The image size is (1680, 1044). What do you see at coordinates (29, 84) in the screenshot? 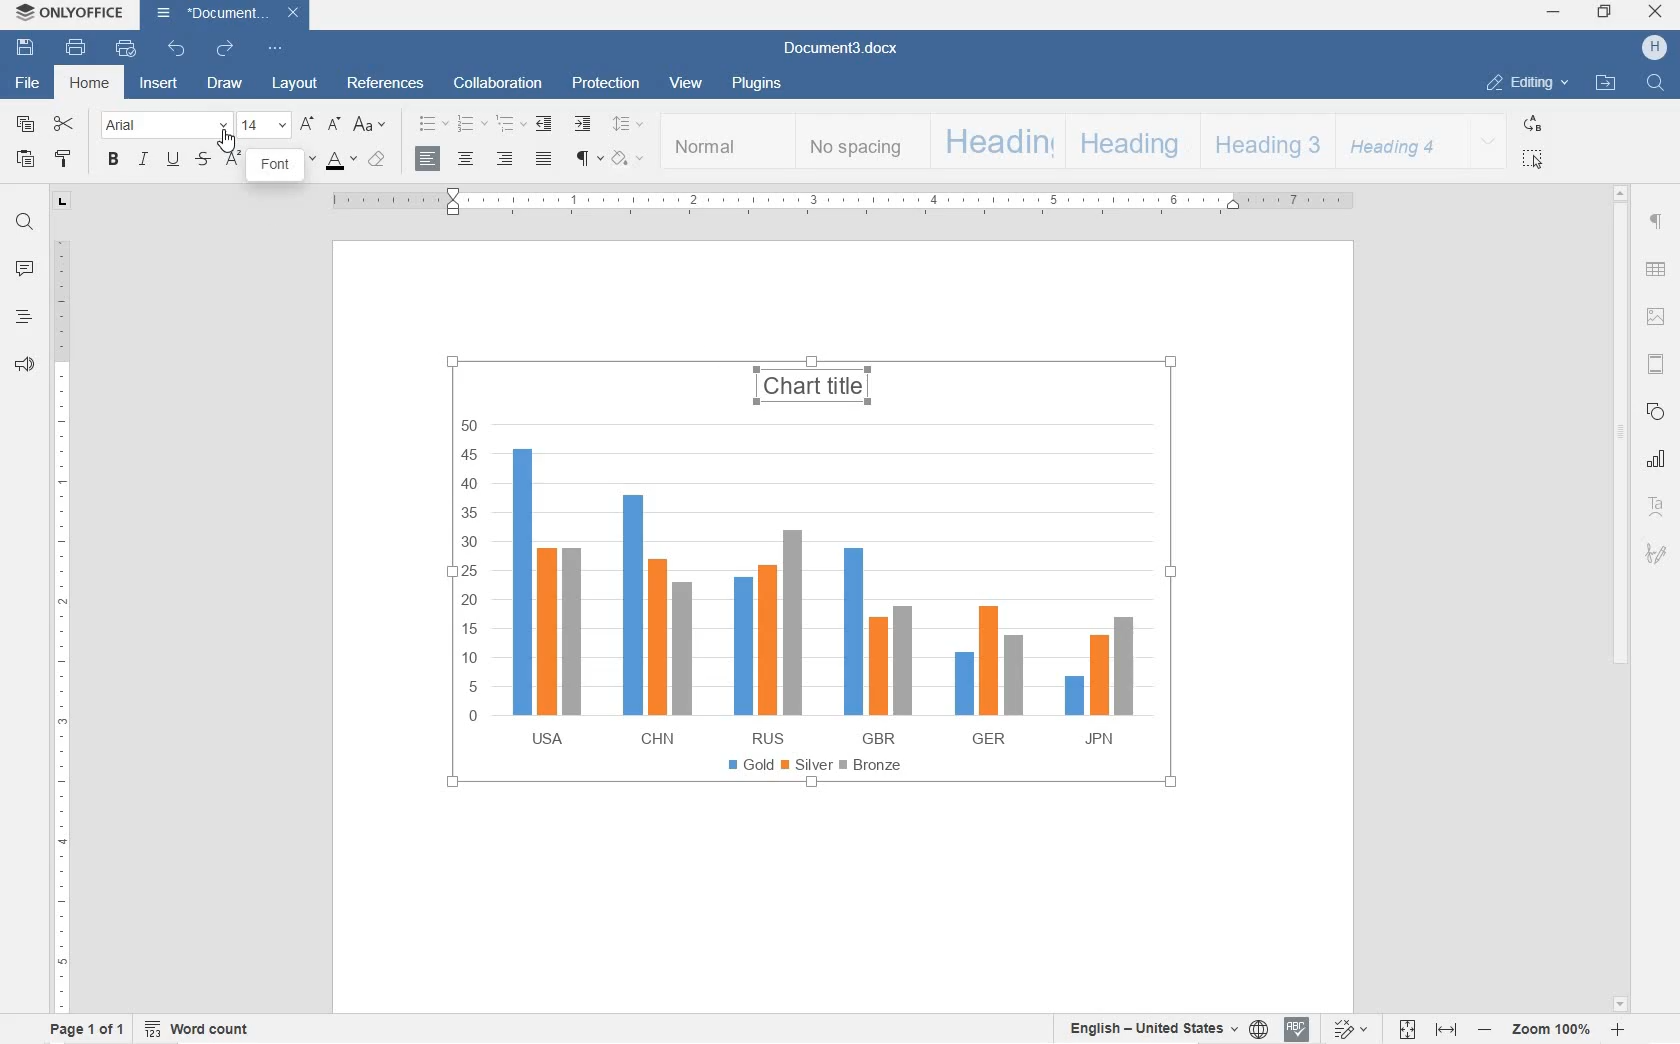
I see `FILE` at bounding box center [29, 84].